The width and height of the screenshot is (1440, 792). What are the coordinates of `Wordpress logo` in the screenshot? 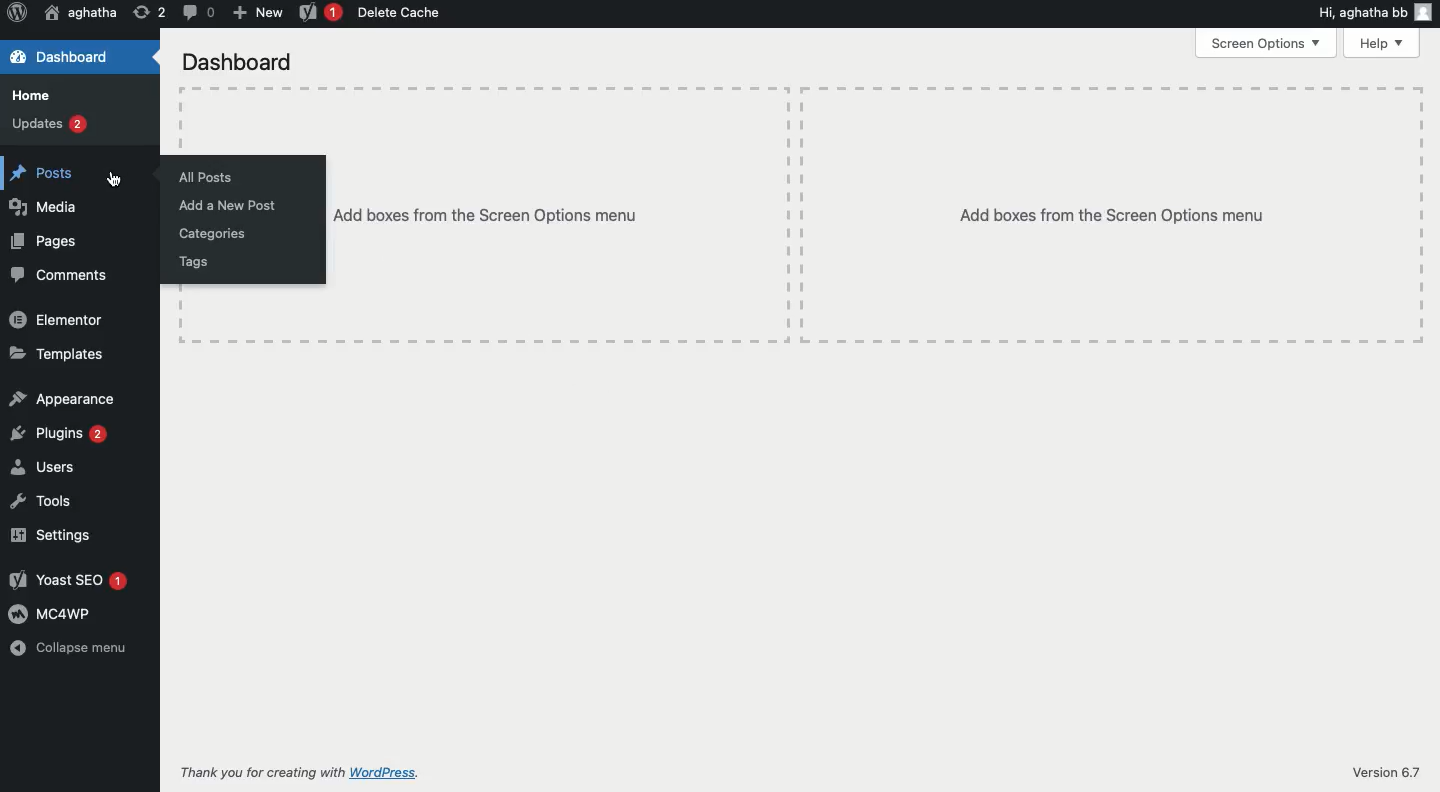 It's located at (16, 12).